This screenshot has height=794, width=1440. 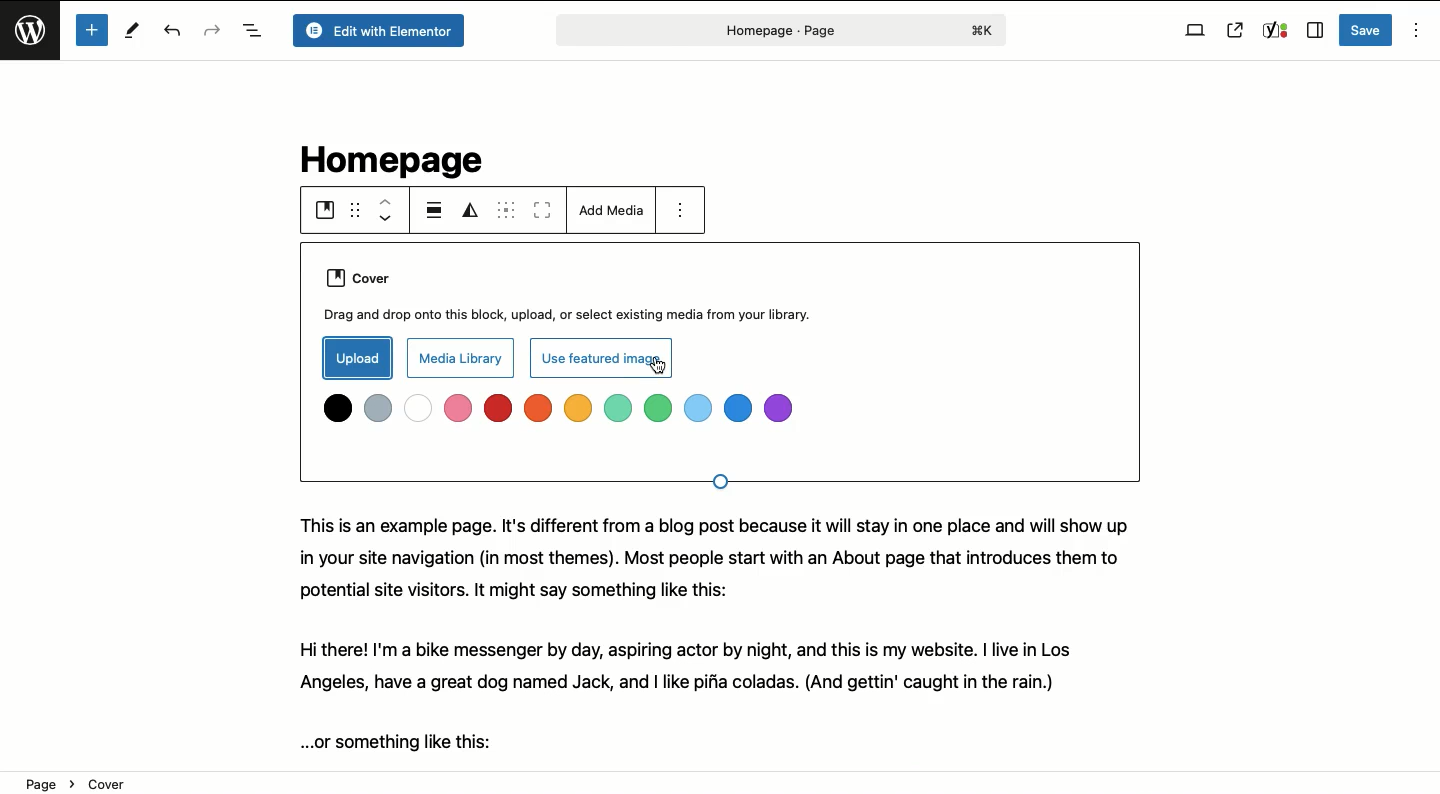 What do you see at coordinates (1367, 30) in the screenshot?
I see `Save` at bounding box center [1367, 30].